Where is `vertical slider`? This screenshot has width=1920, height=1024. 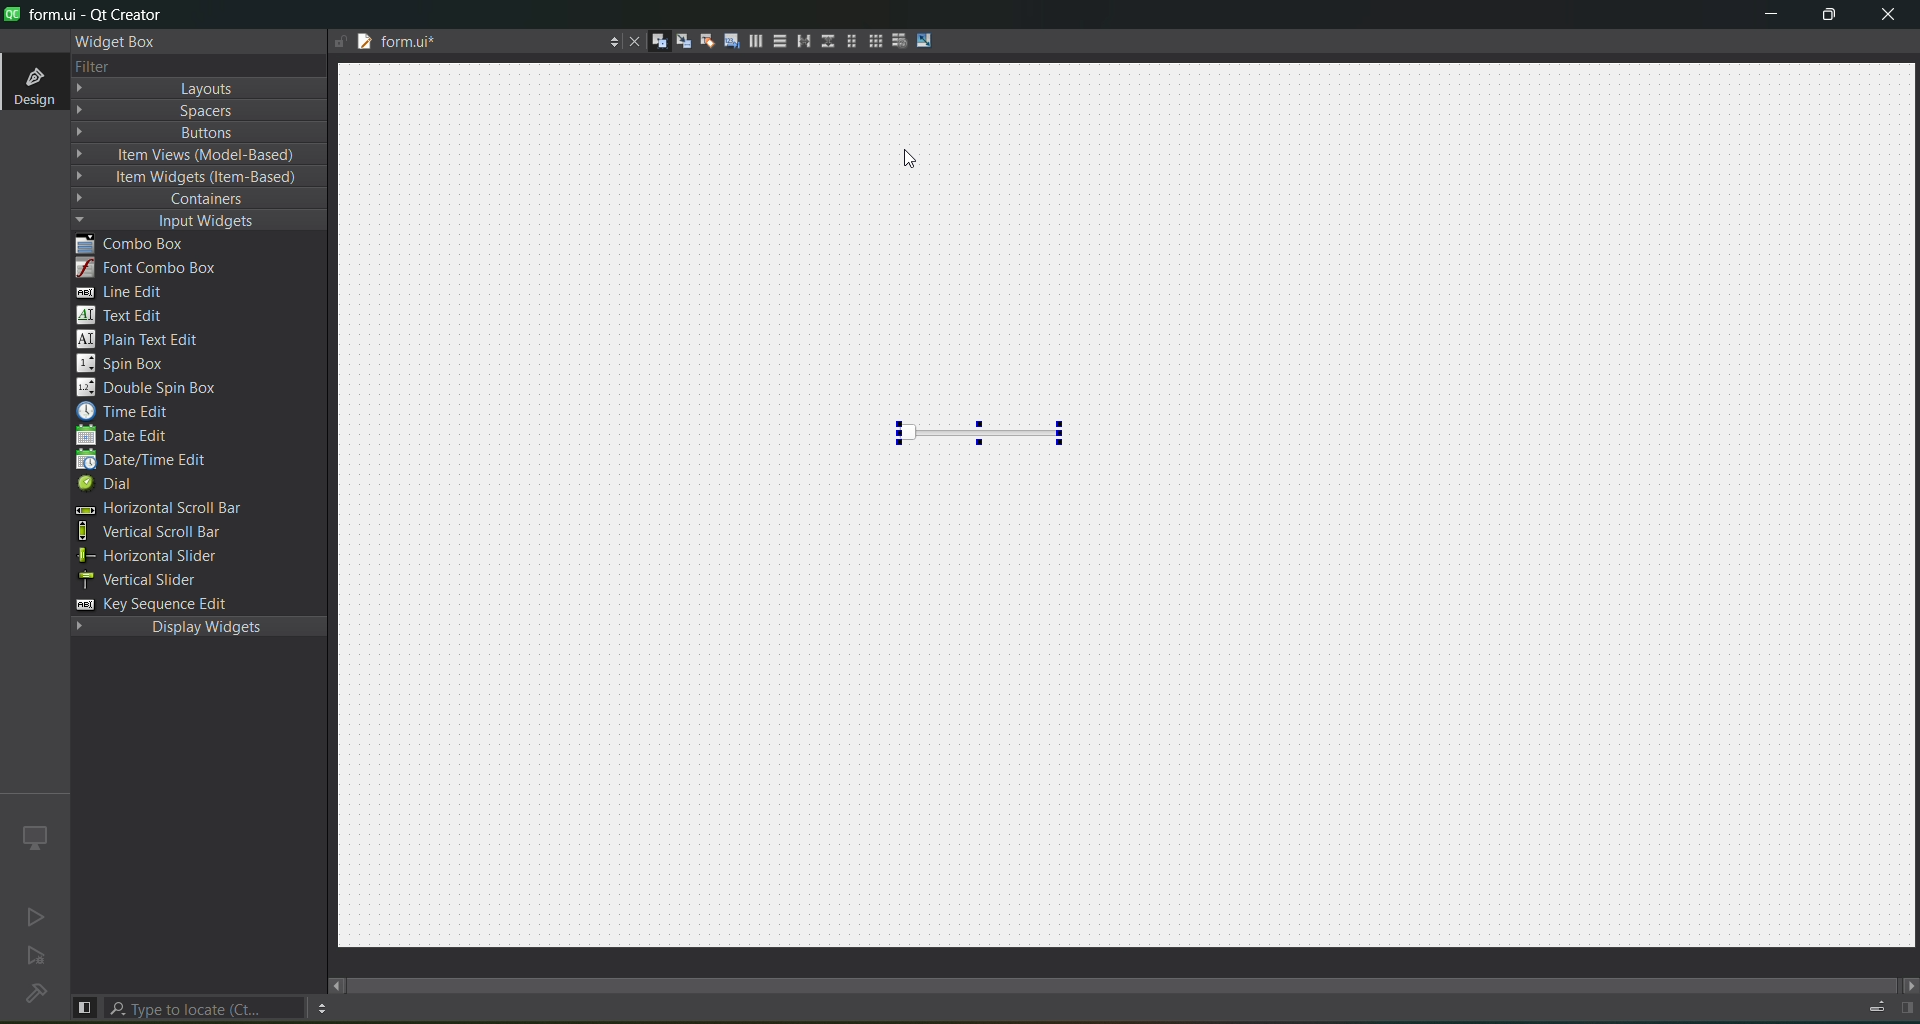 vertical slider is located at coordinates (142, 581).